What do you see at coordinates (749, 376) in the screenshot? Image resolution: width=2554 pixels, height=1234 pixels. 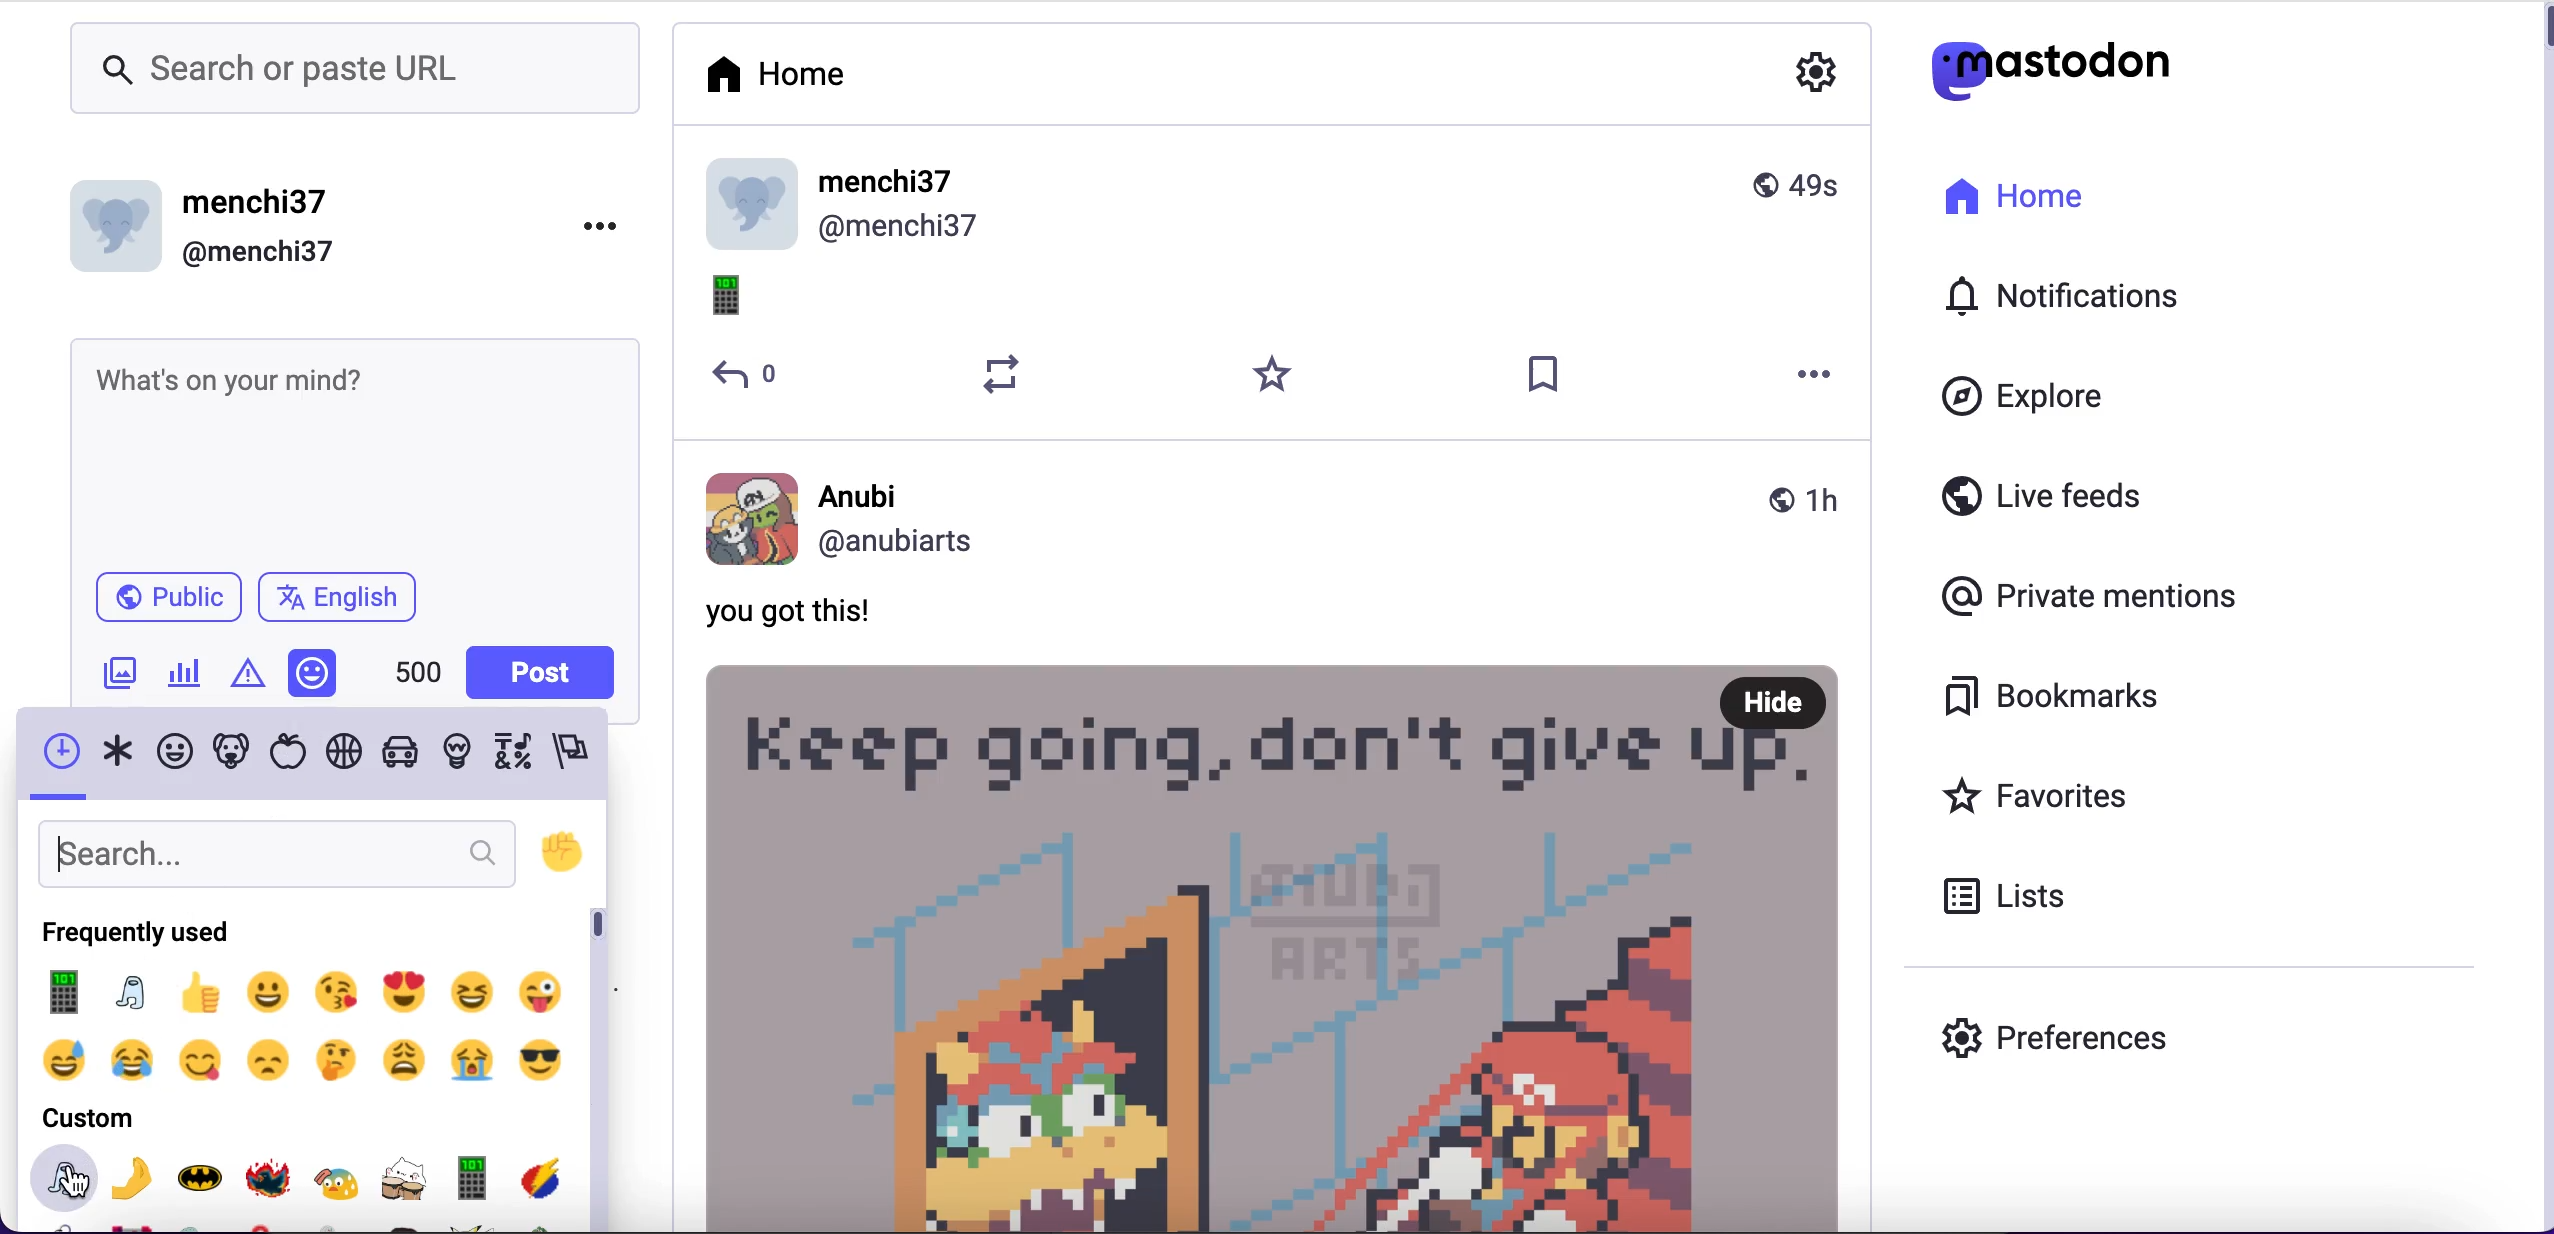 I see `reply` at bounding box center [749, 376].